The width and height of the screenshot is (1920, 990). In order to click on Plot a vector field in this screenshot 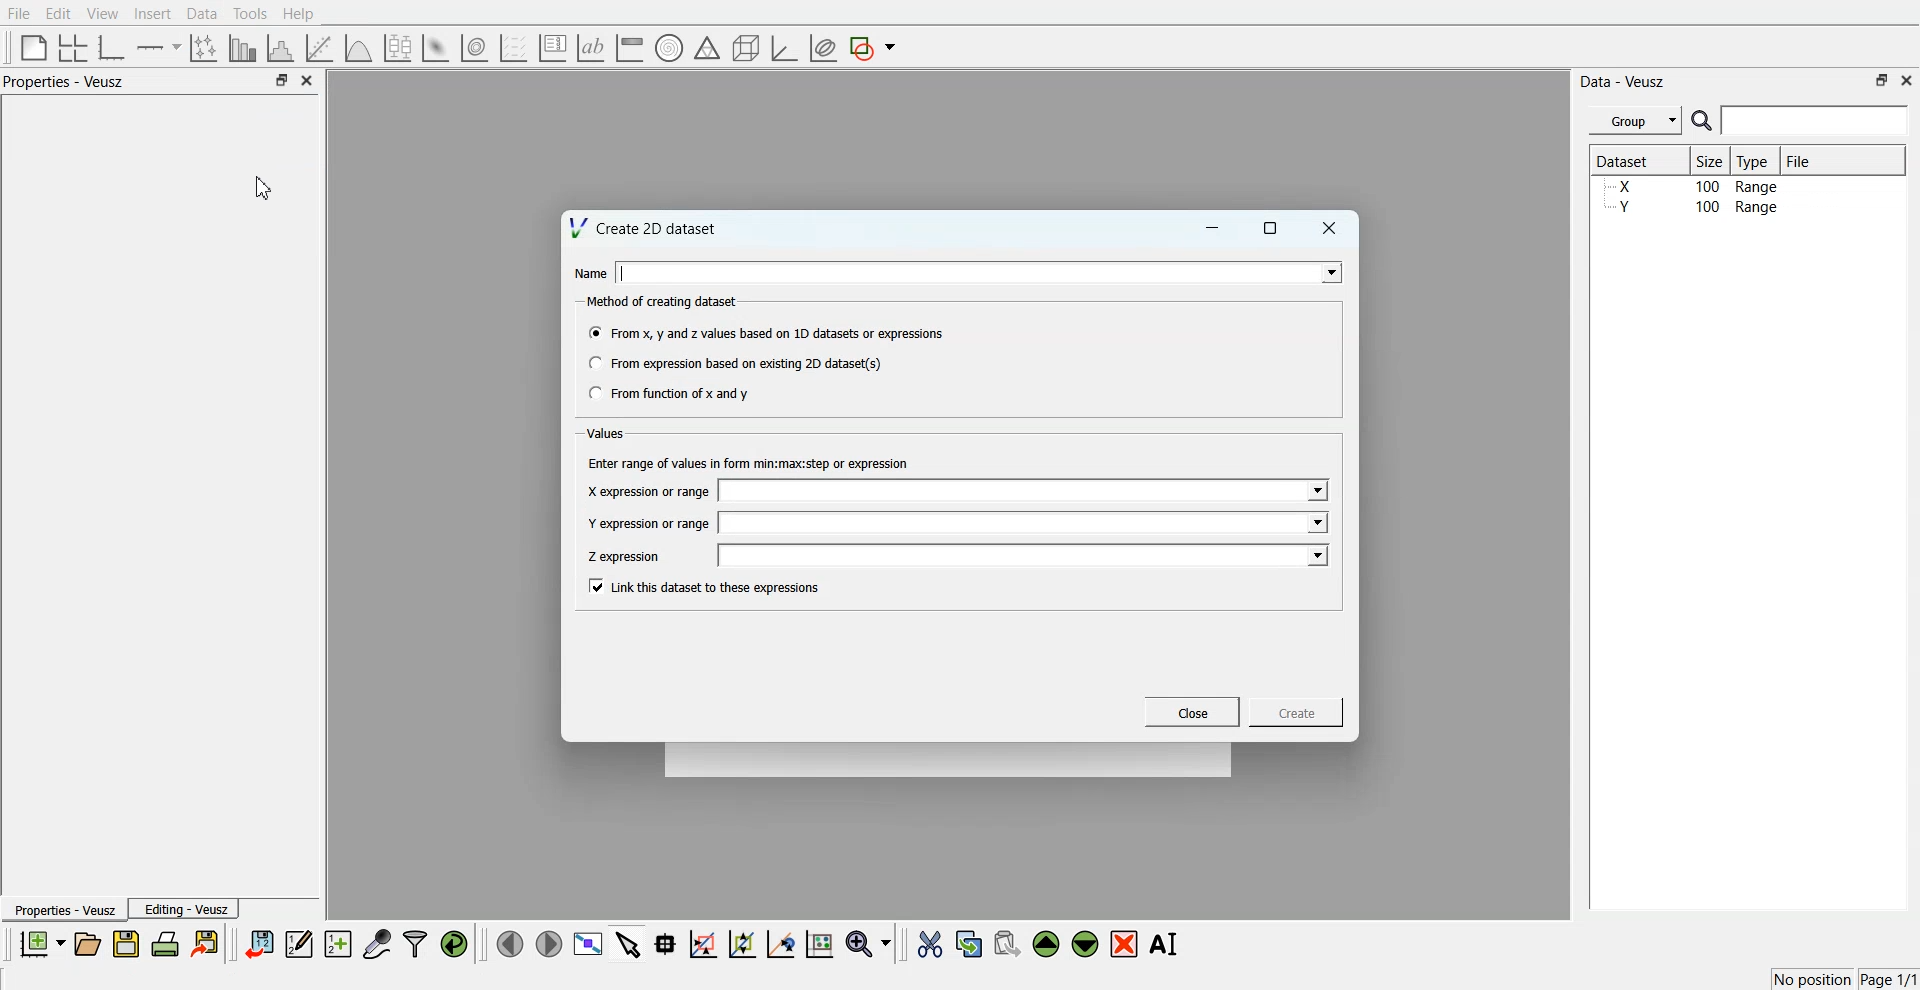, I will do `click(513, 49)`.